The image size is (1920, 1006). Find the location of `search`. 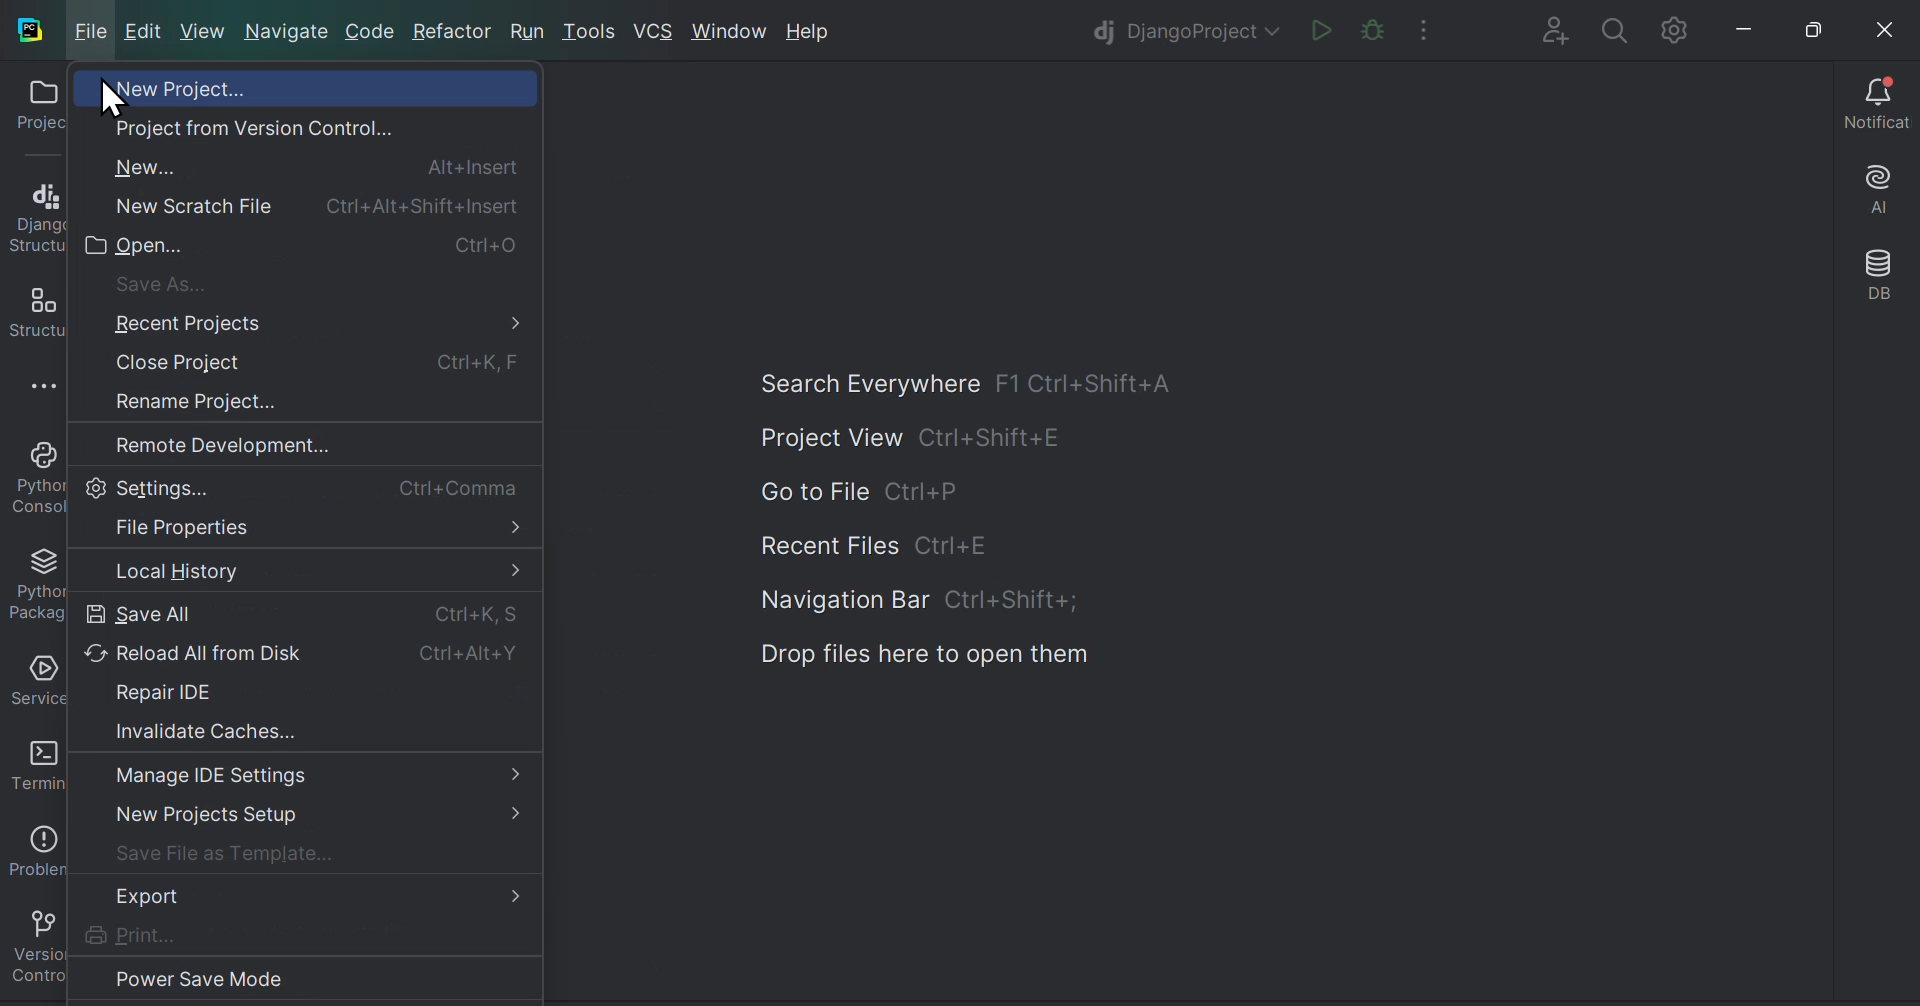

search is located at coordinates (1610, 27).